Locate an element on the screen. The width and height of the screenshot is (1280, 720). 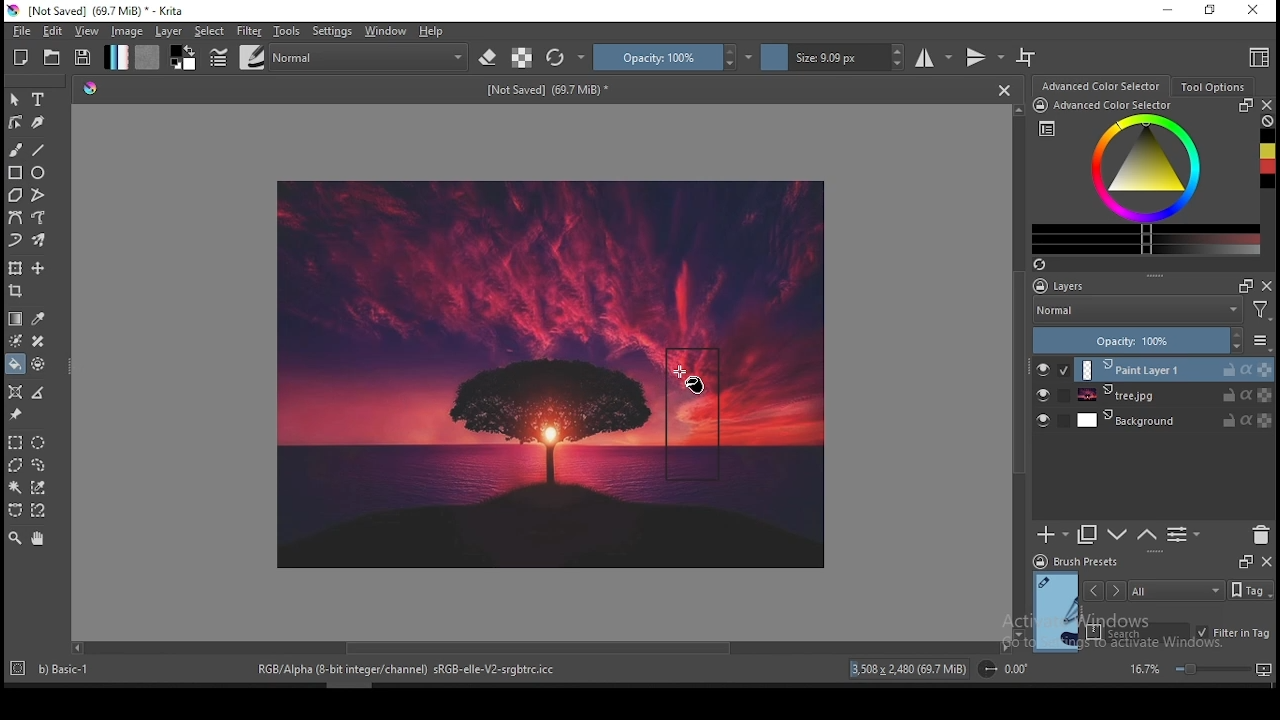
transform a layer or a selection is located at coordinates (16, 269).